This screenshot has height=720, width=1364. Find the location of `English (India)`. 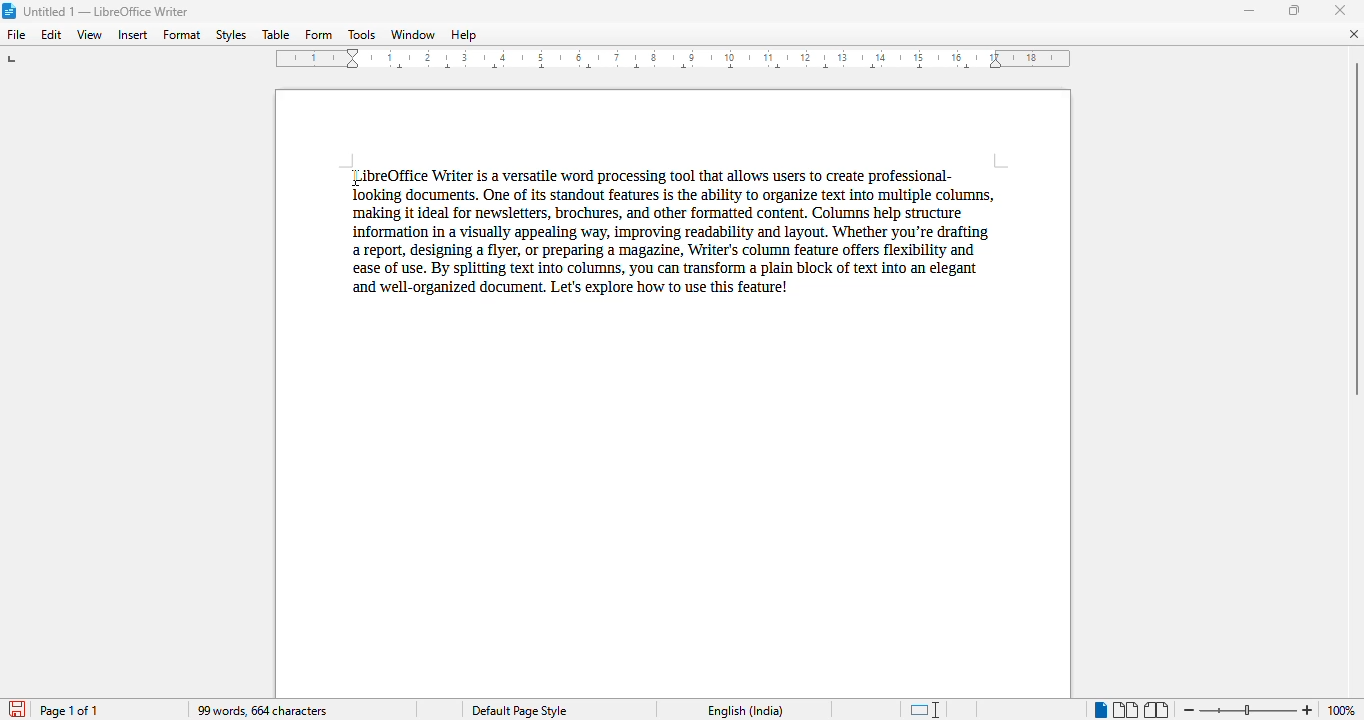

English (India) is located at coordinates (745, 711).